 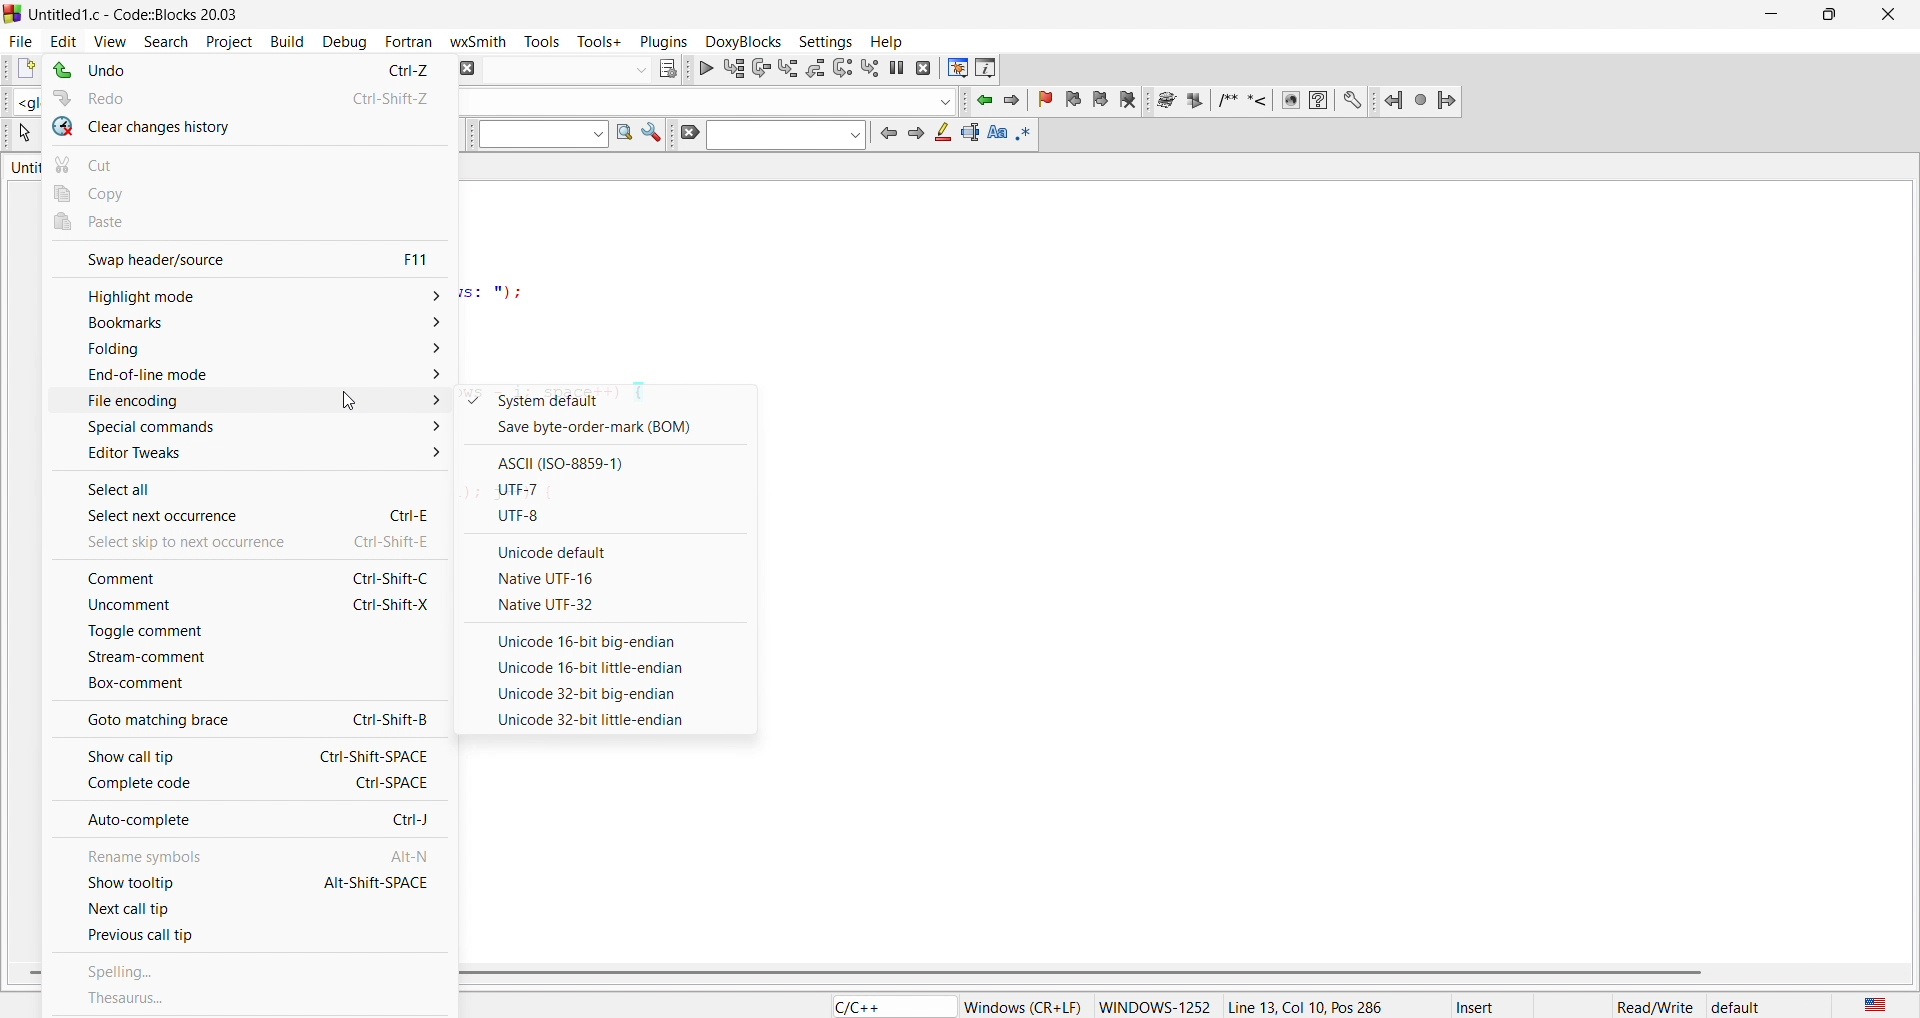 What do you see at coordinates (246, 292) in the screenshot?
I see `highlight mode` at bounding box center [246, 292].